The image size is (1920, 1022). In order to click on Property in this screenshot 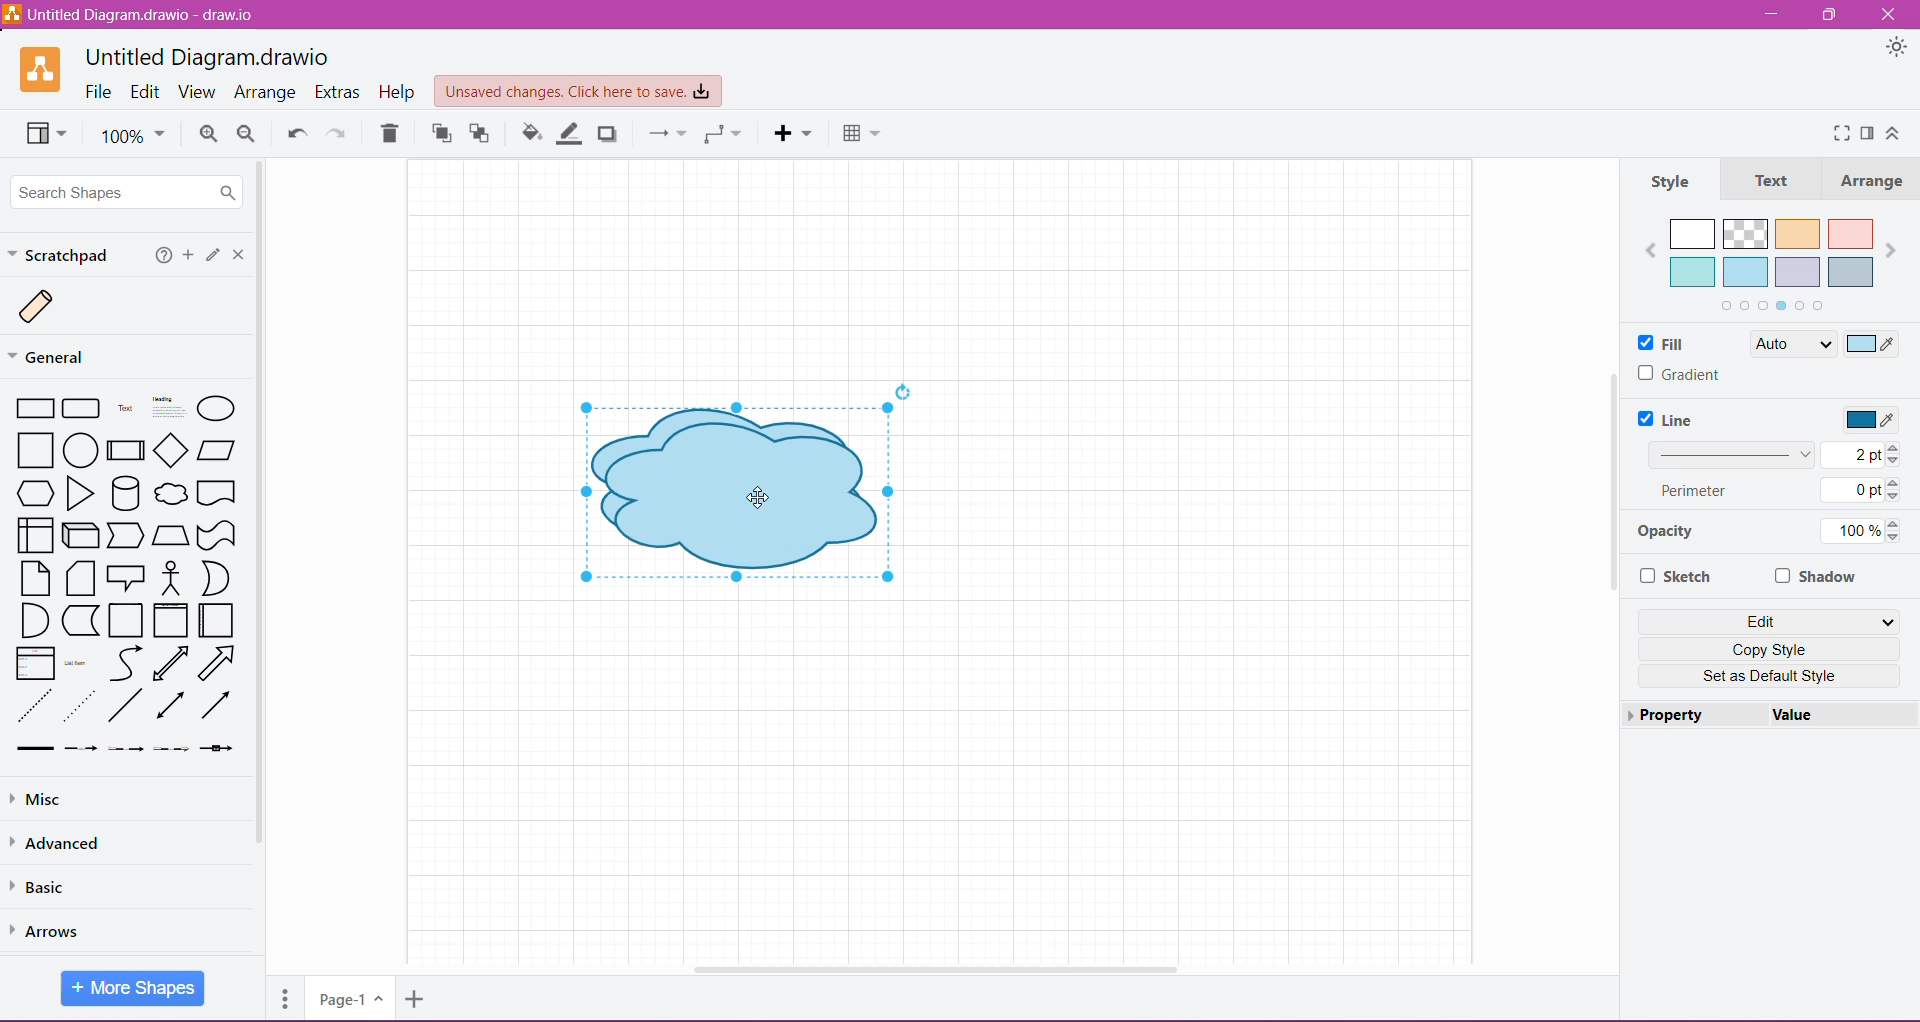, I will do `click(1692, 713)`.